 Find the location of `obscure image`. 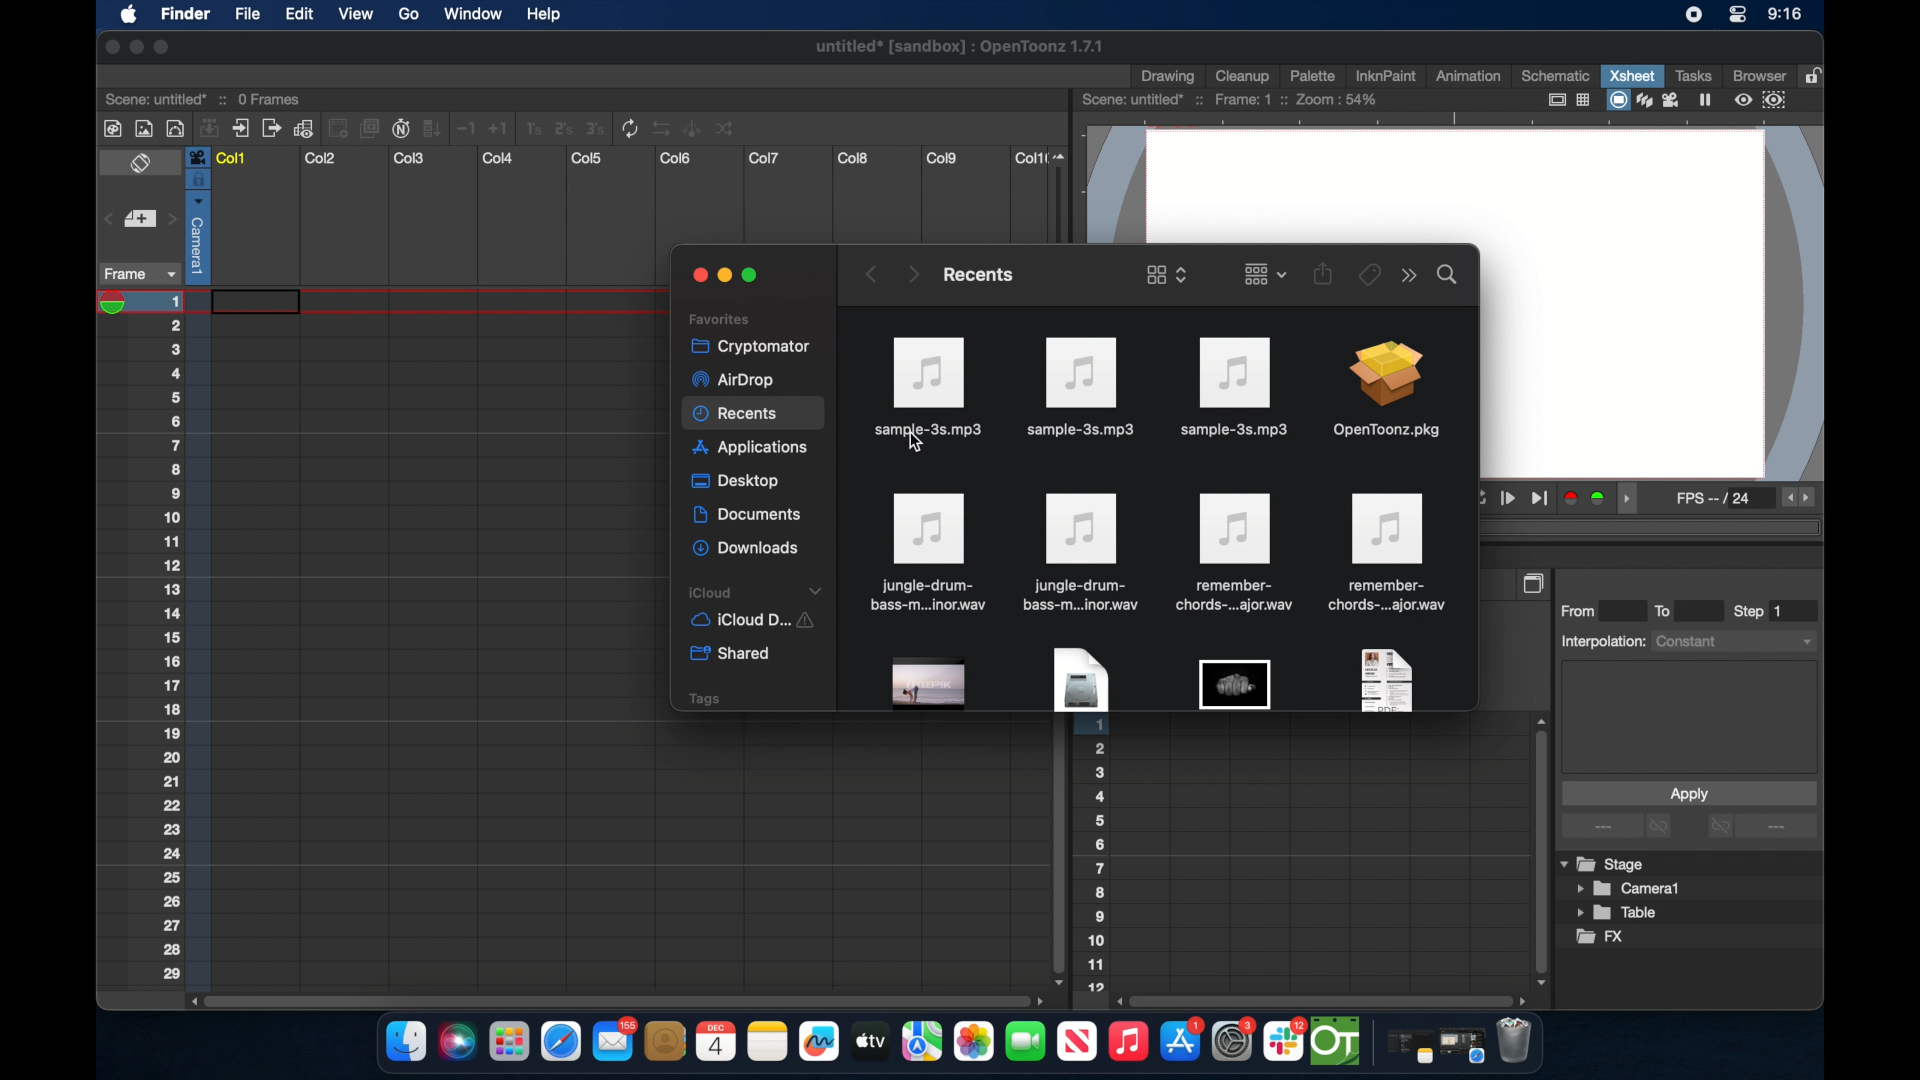

obscure image is located at coordinates (1234, 684).